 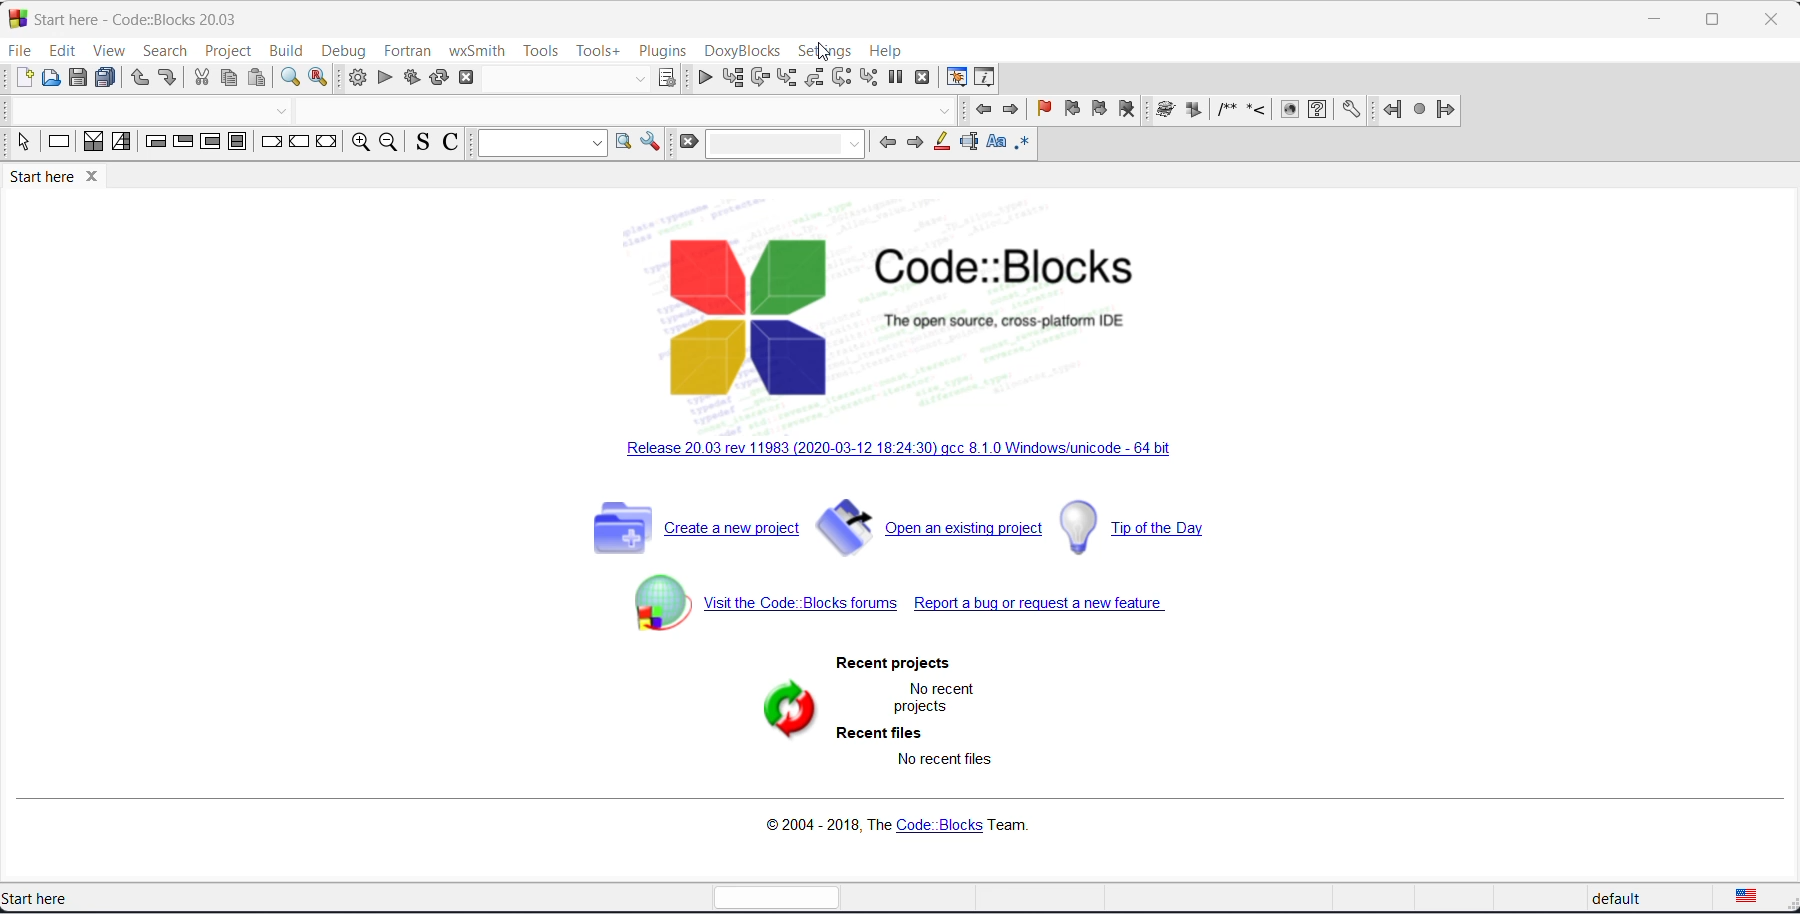 What do you see at coordinates (257, 77) in the screenshot?
I see `paste` at bounding box center [257, 77].